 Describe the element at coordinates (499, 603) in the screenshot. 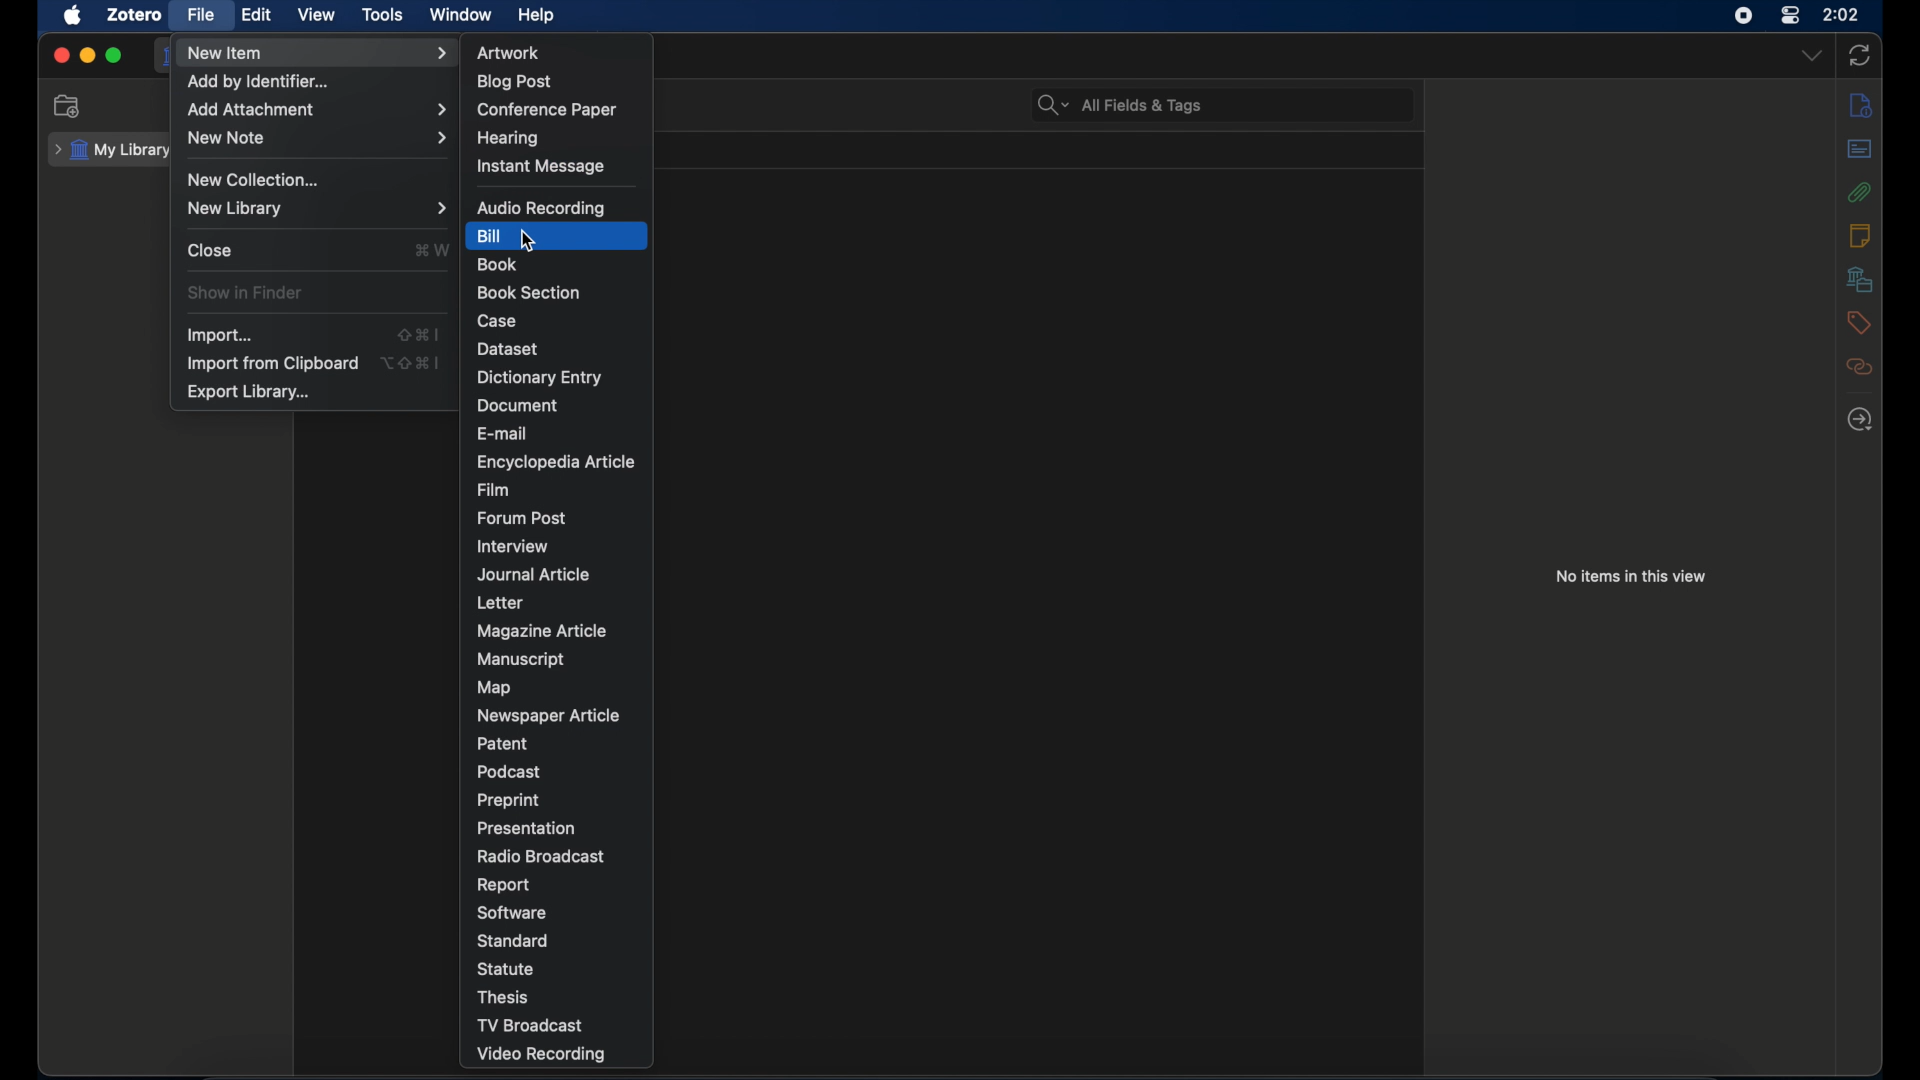

I see `letter` at that location.